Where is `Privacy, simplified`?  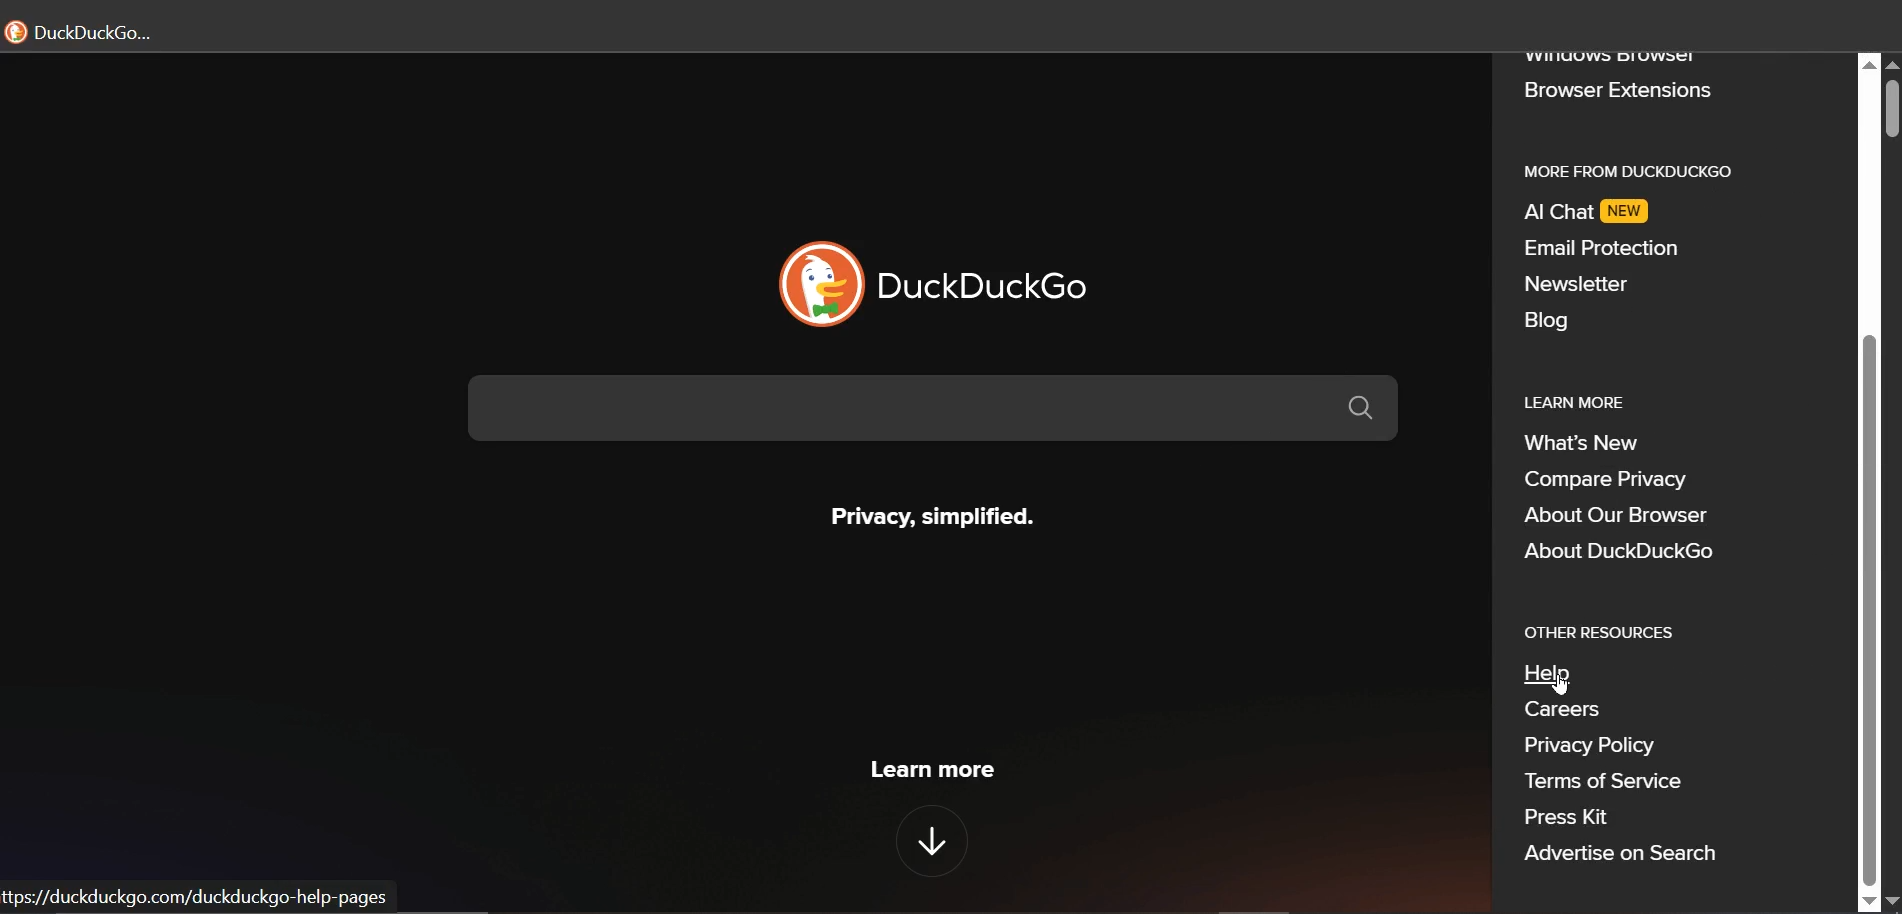 Privacy, simplified is located at coordinates (927, 512).